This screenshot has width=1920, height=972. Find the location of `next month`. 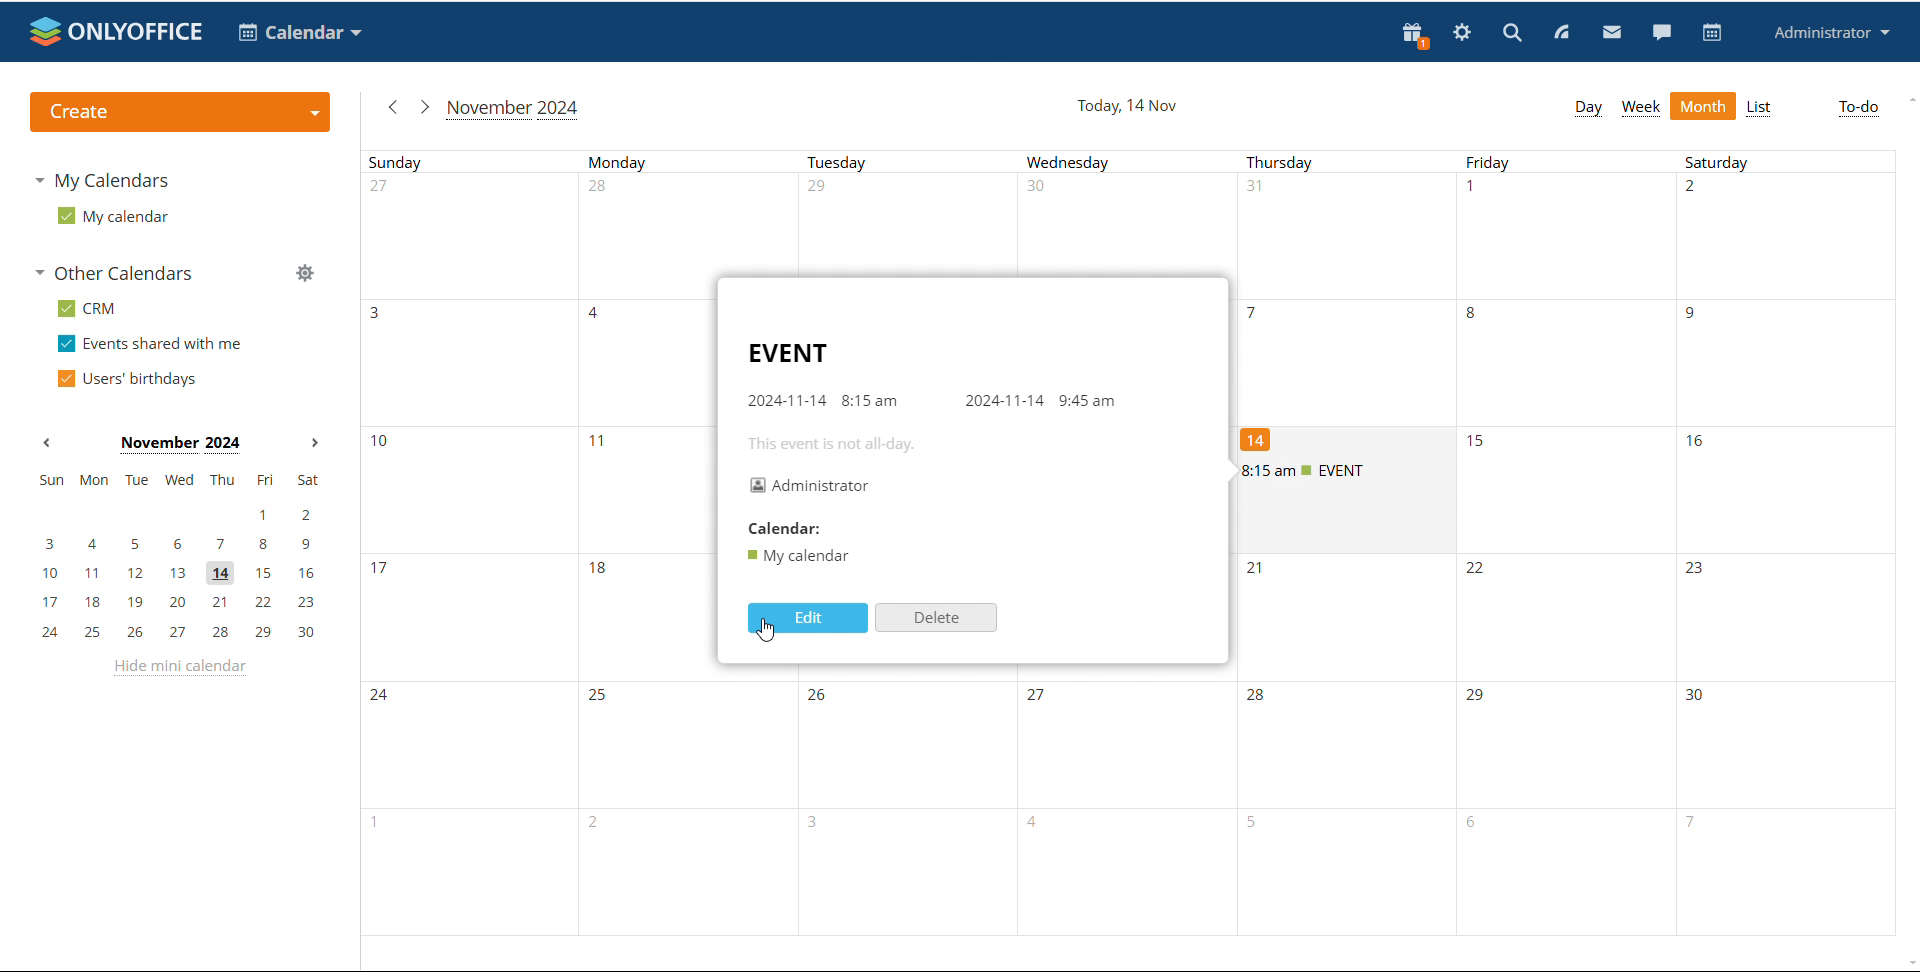

next month is located at coordinates (315, 444).